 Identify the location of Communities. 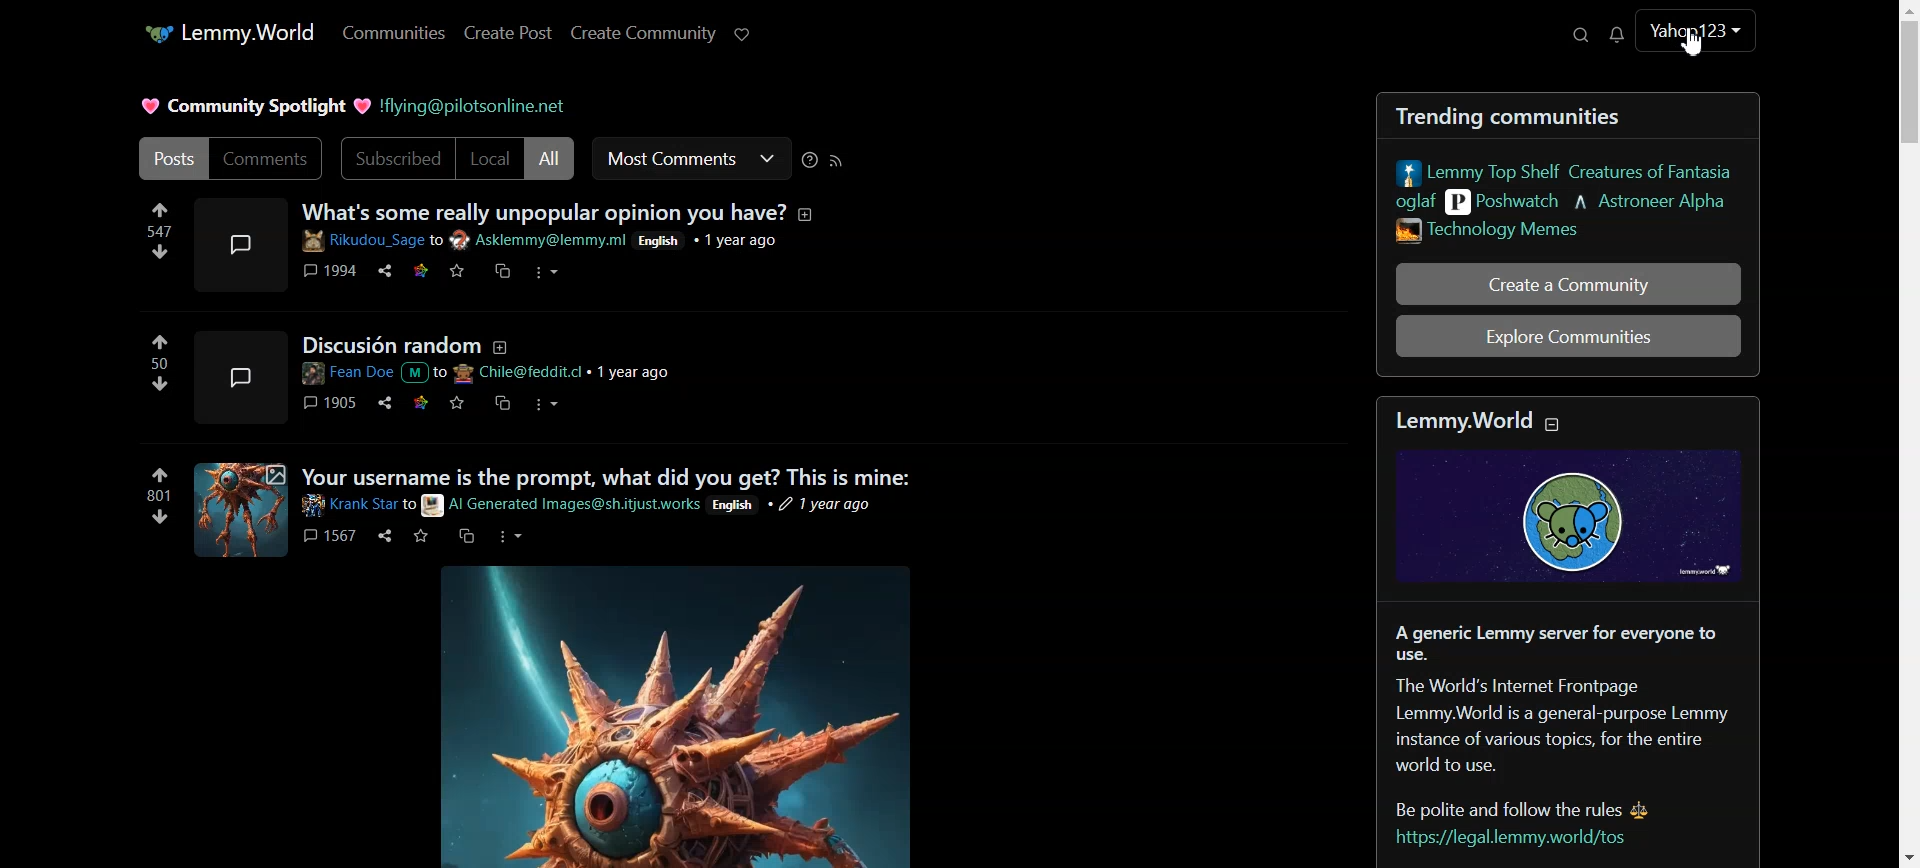
(397, 33).